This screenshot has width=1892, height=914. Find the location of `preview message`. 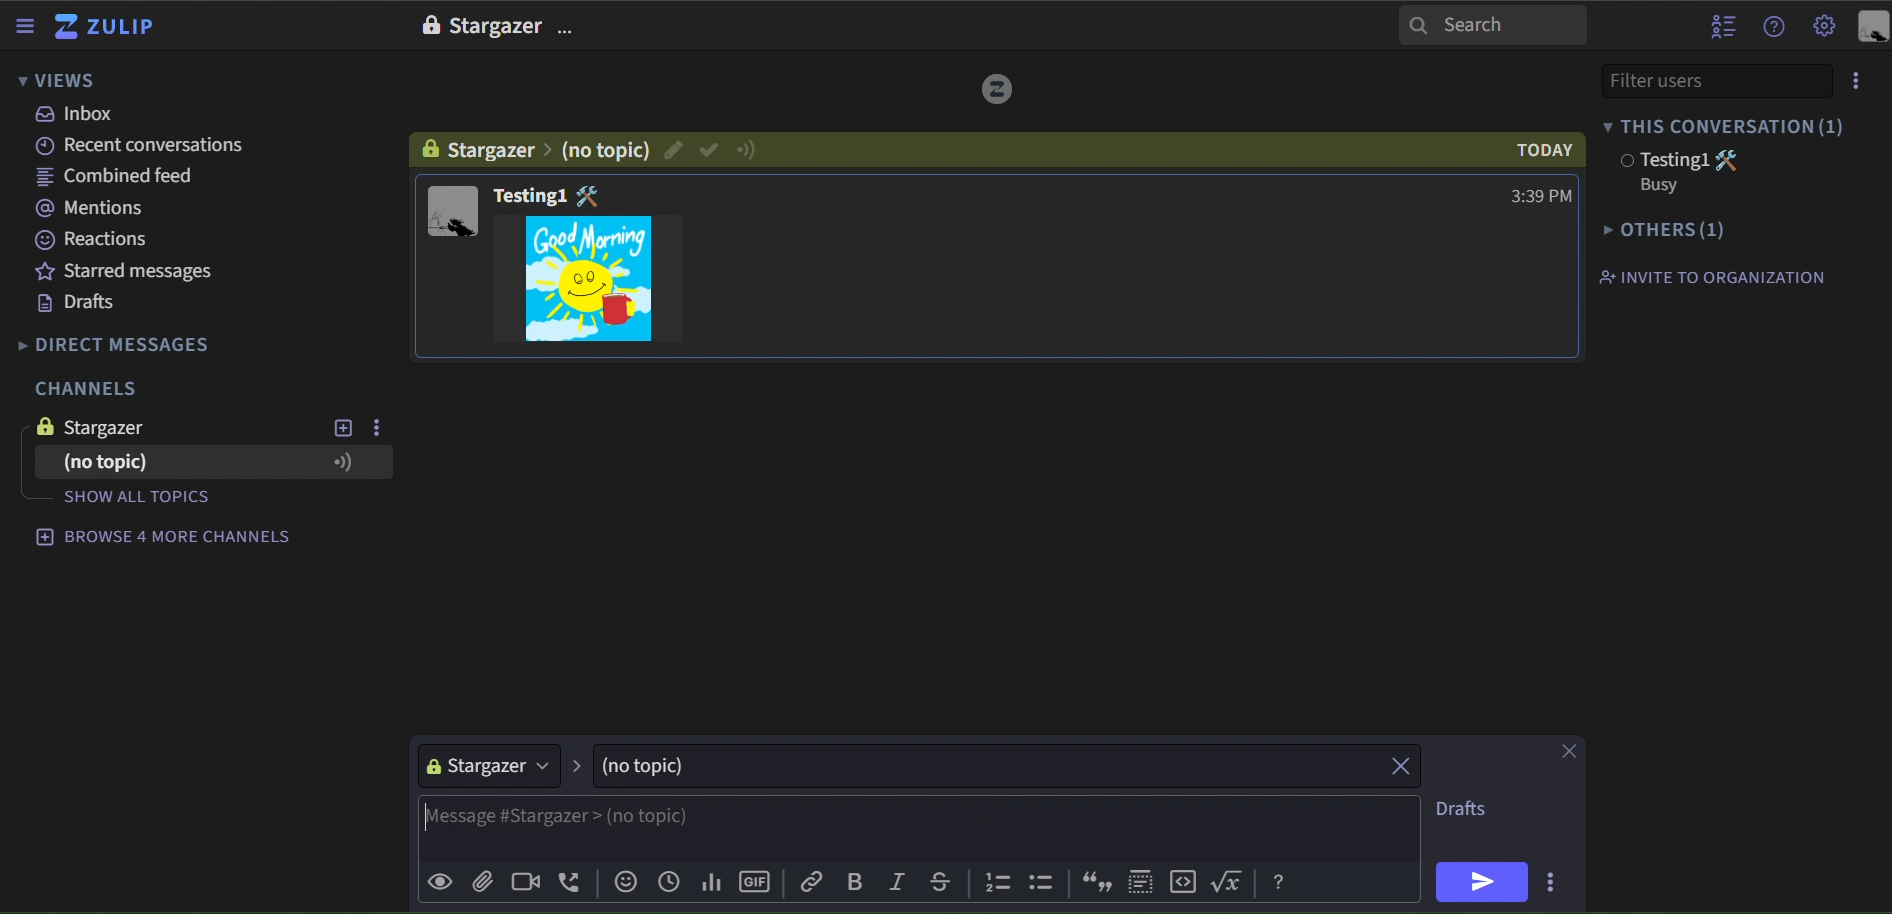

preview message is located at coordinates (440, 884).